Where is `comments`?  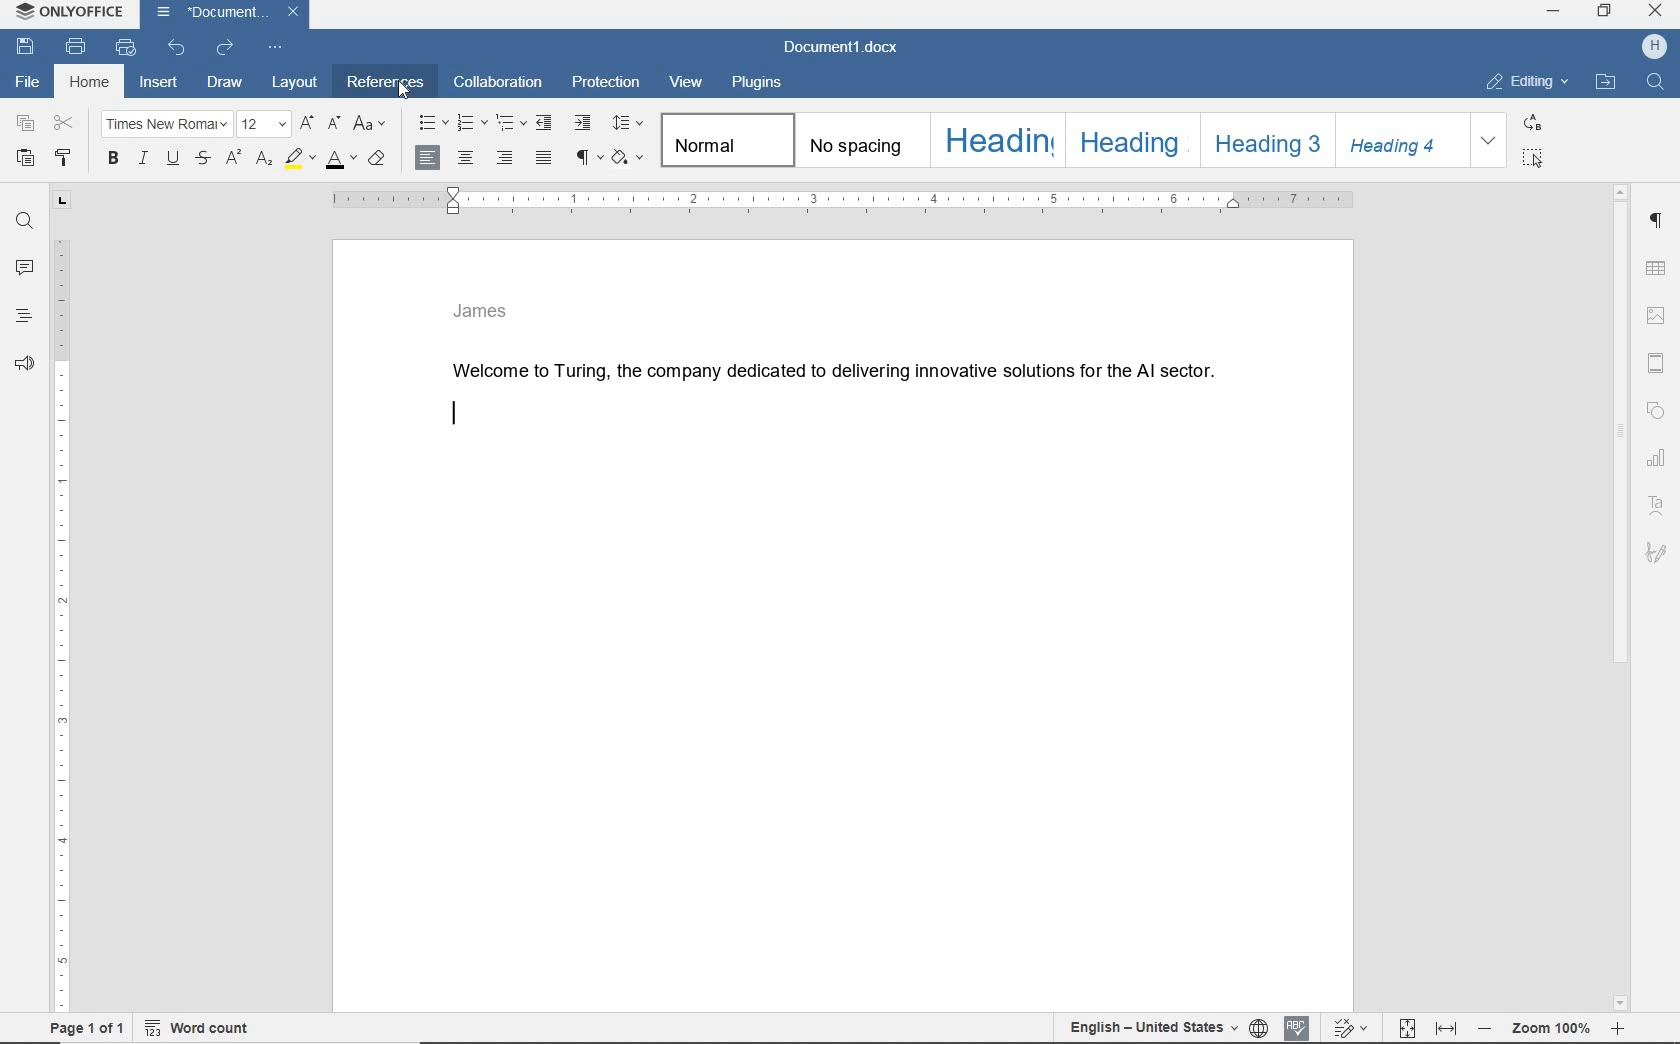 comments is located at coordinates (26, 268).